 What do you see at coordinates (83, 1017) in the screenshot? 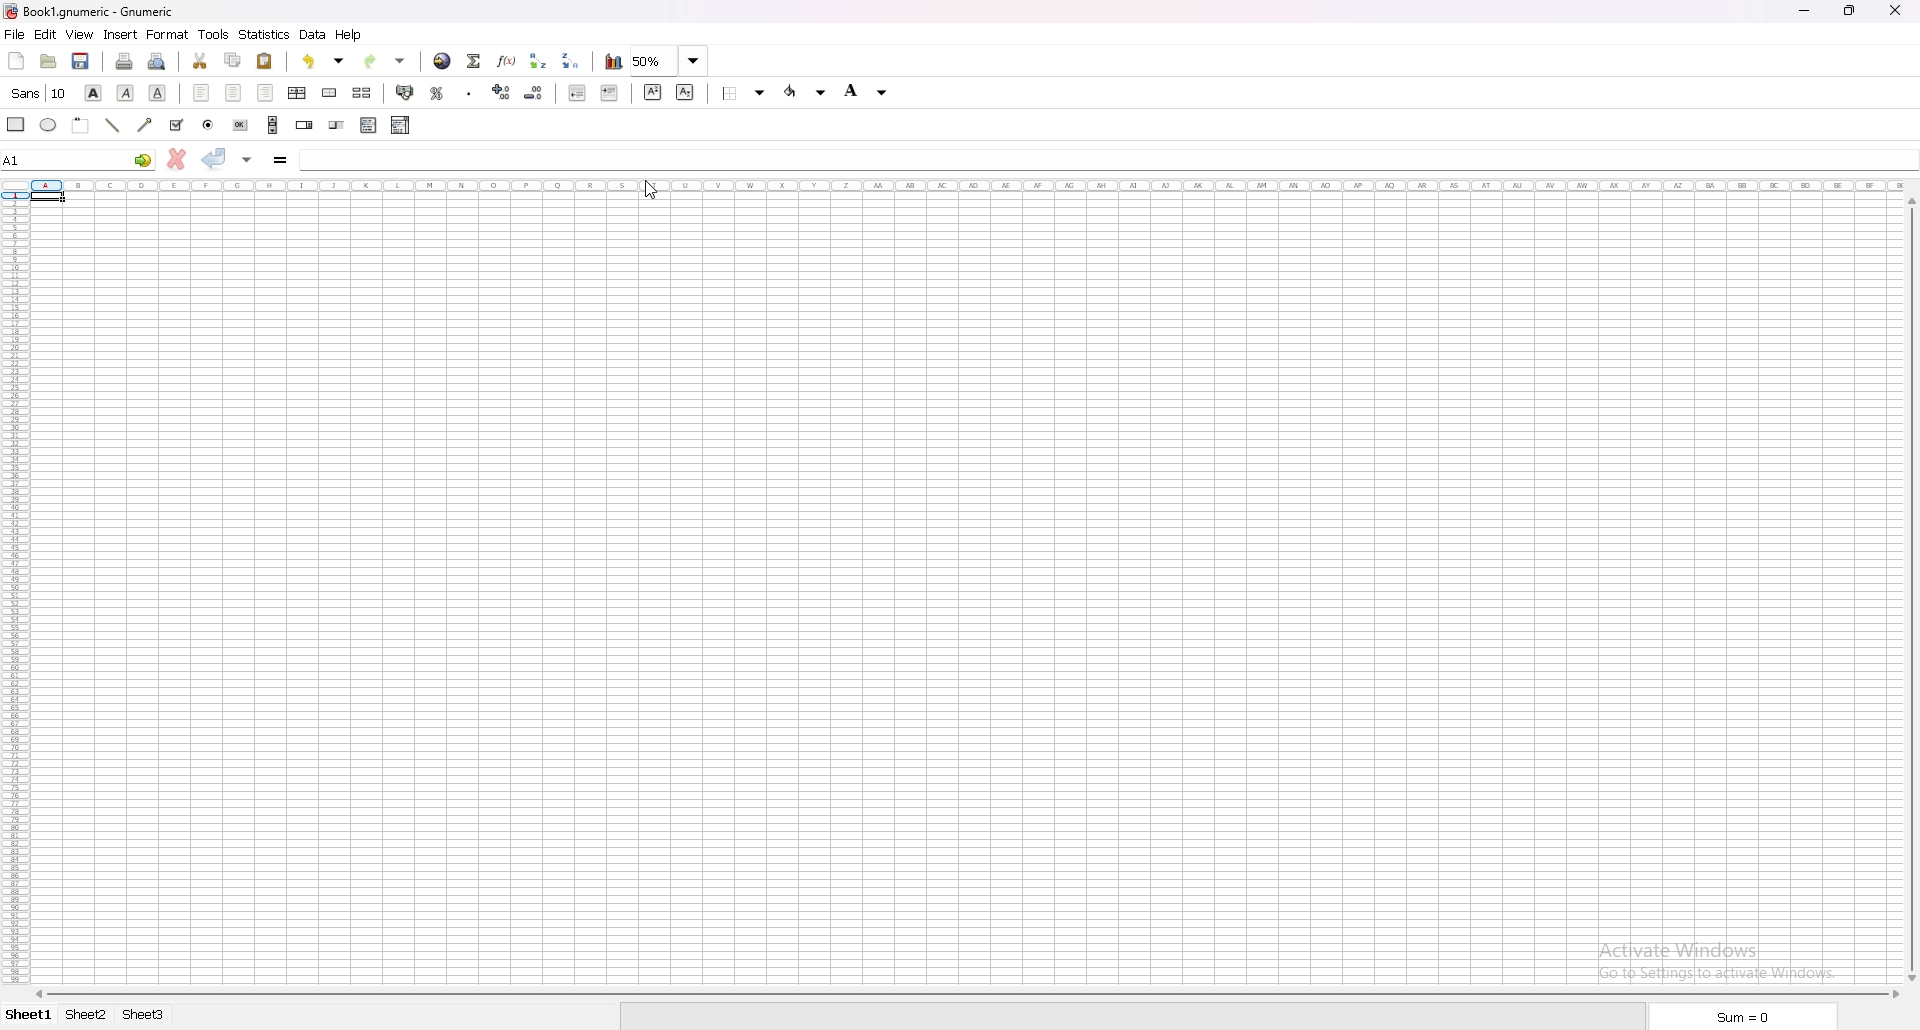
I see `Sheet 2` at bounding box center [83, 1017].